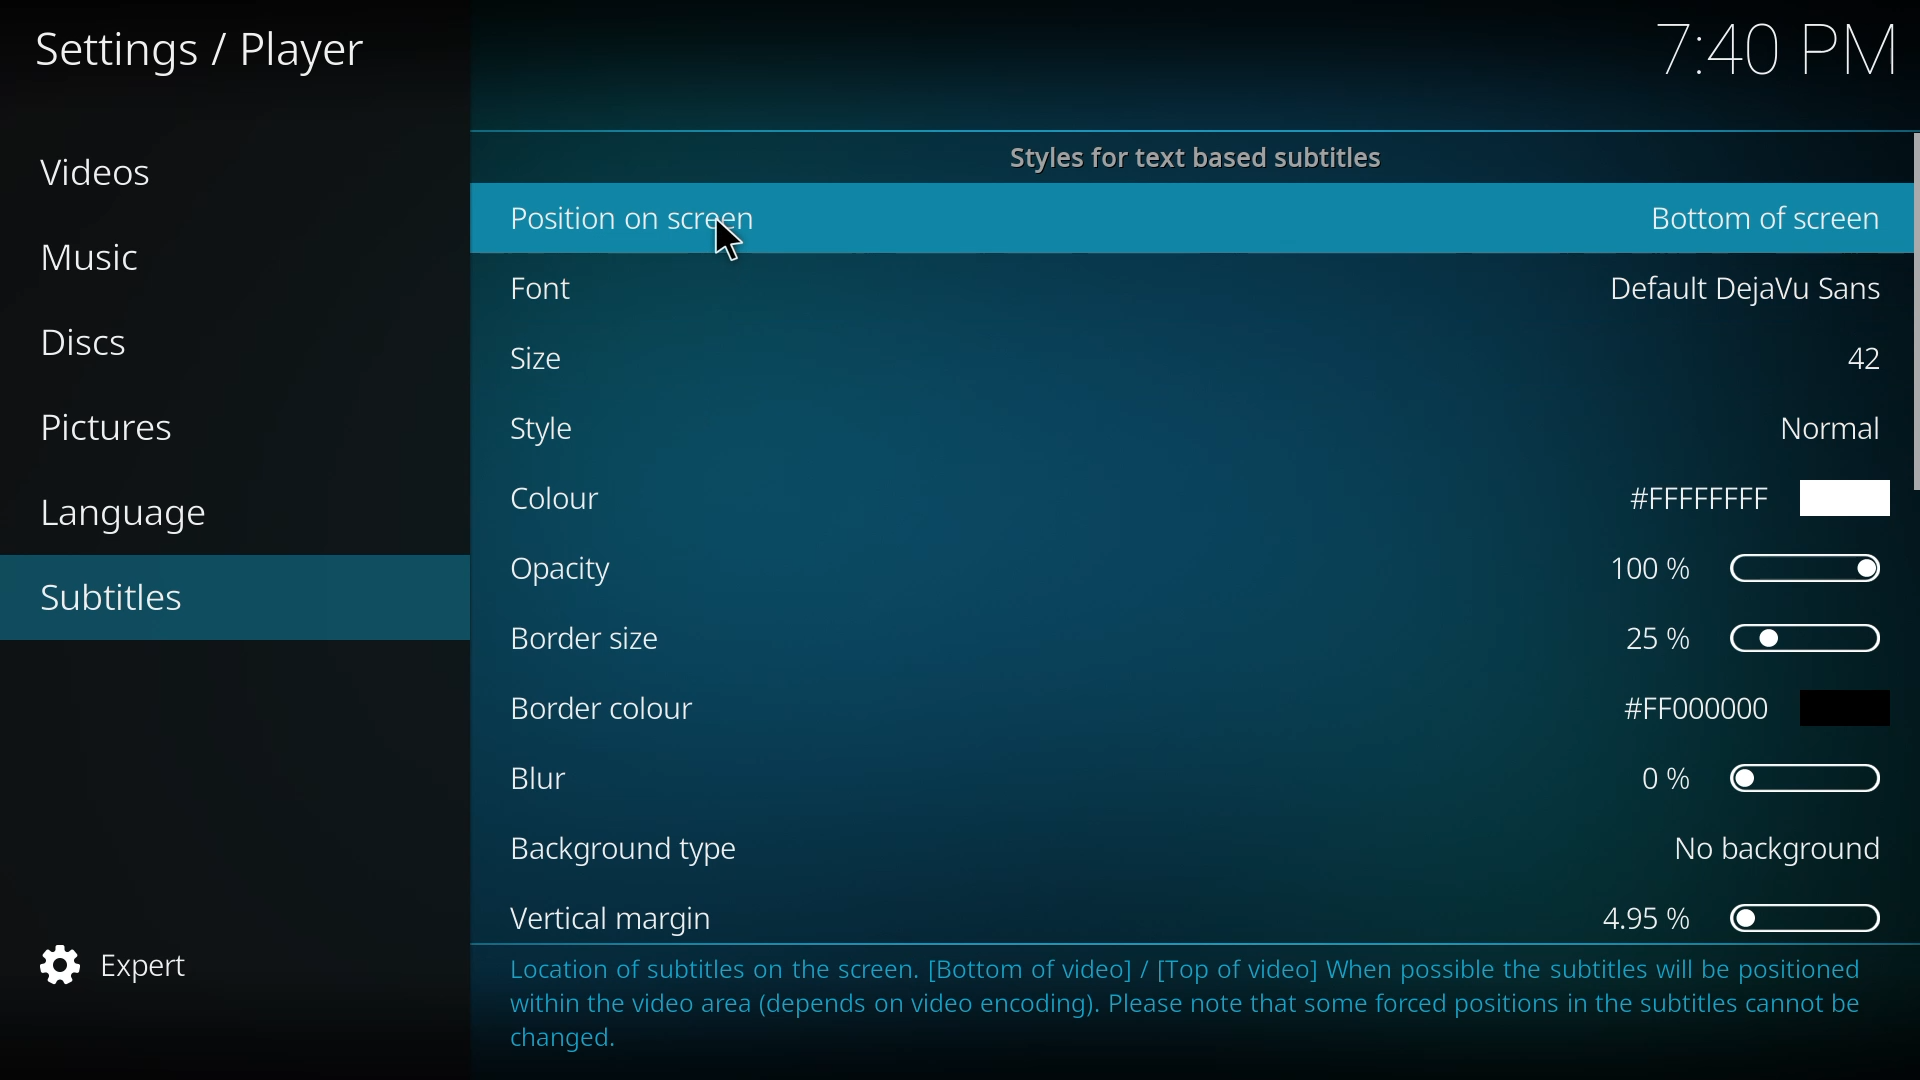 Image resolution: width=1920 pixels, height=1080 pixels. What do you see at coordinates (590, 637) in the screenshot?
I see `border size` at bounding box center [590, 637].